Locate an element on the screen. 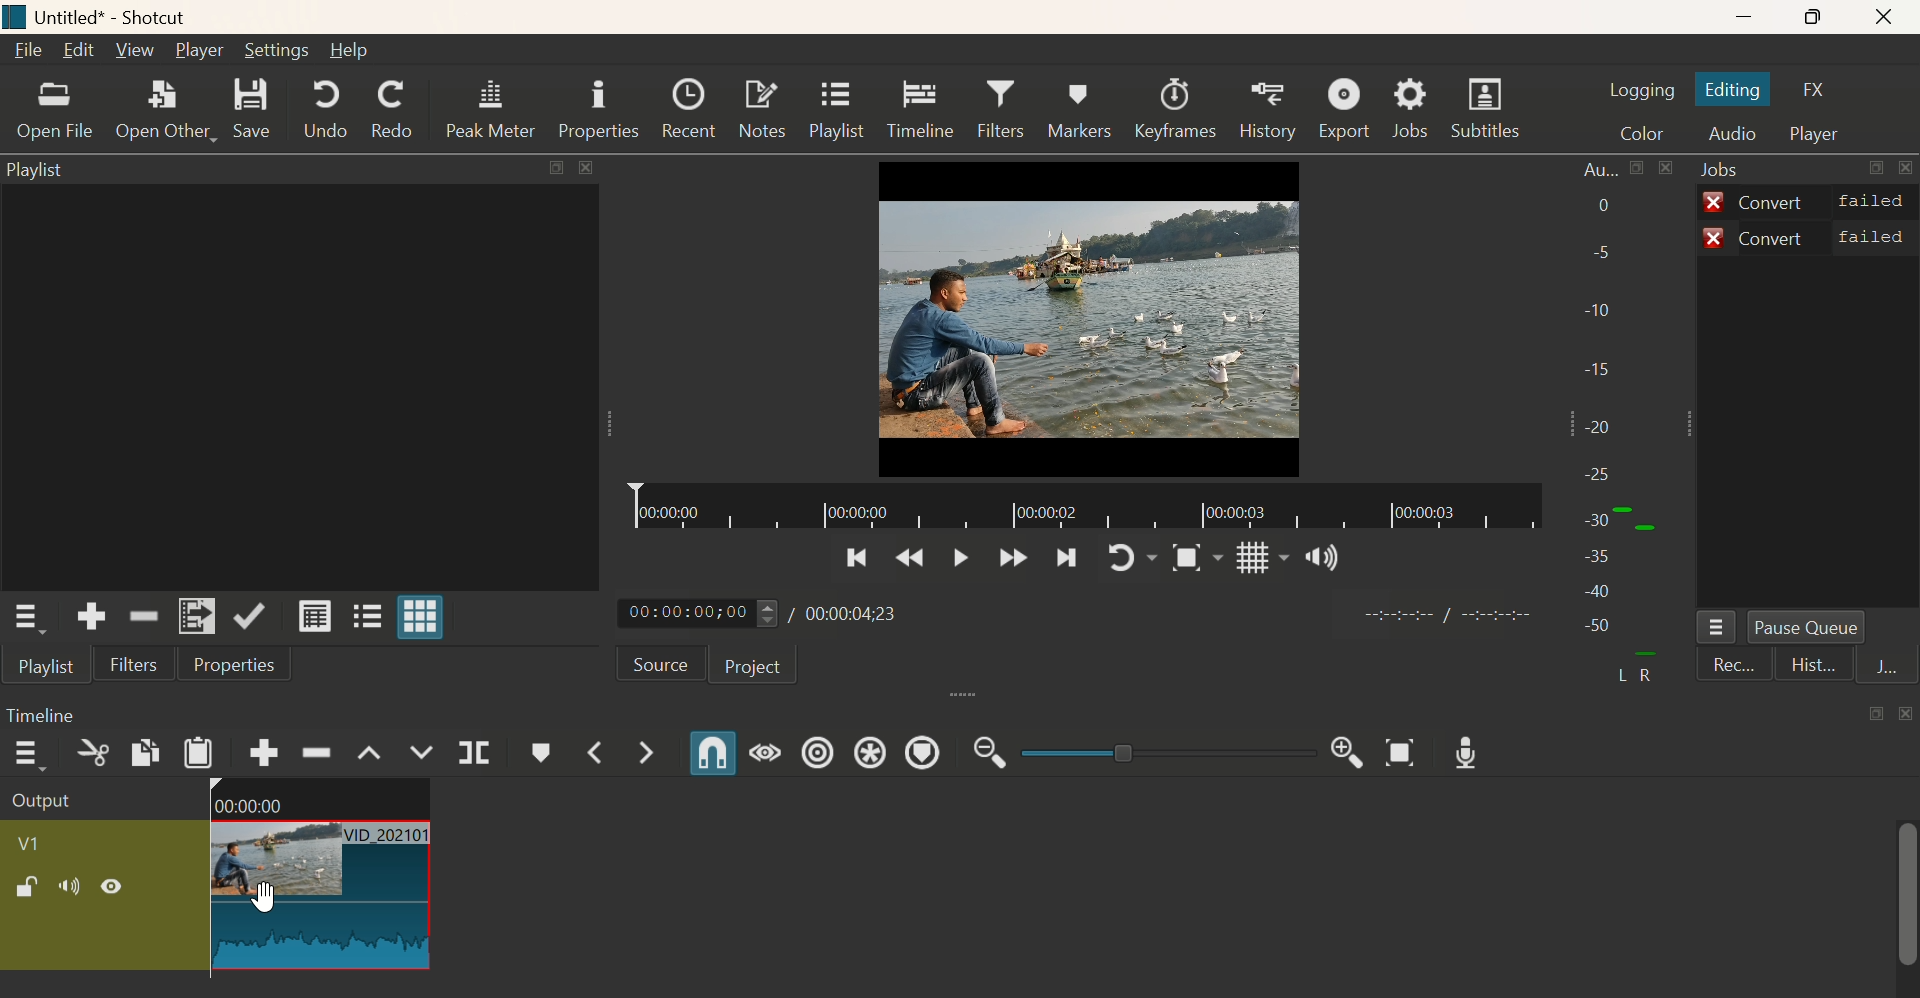 This screenshot has height=998, width=1920.  is located at coordinates (1343, 754).